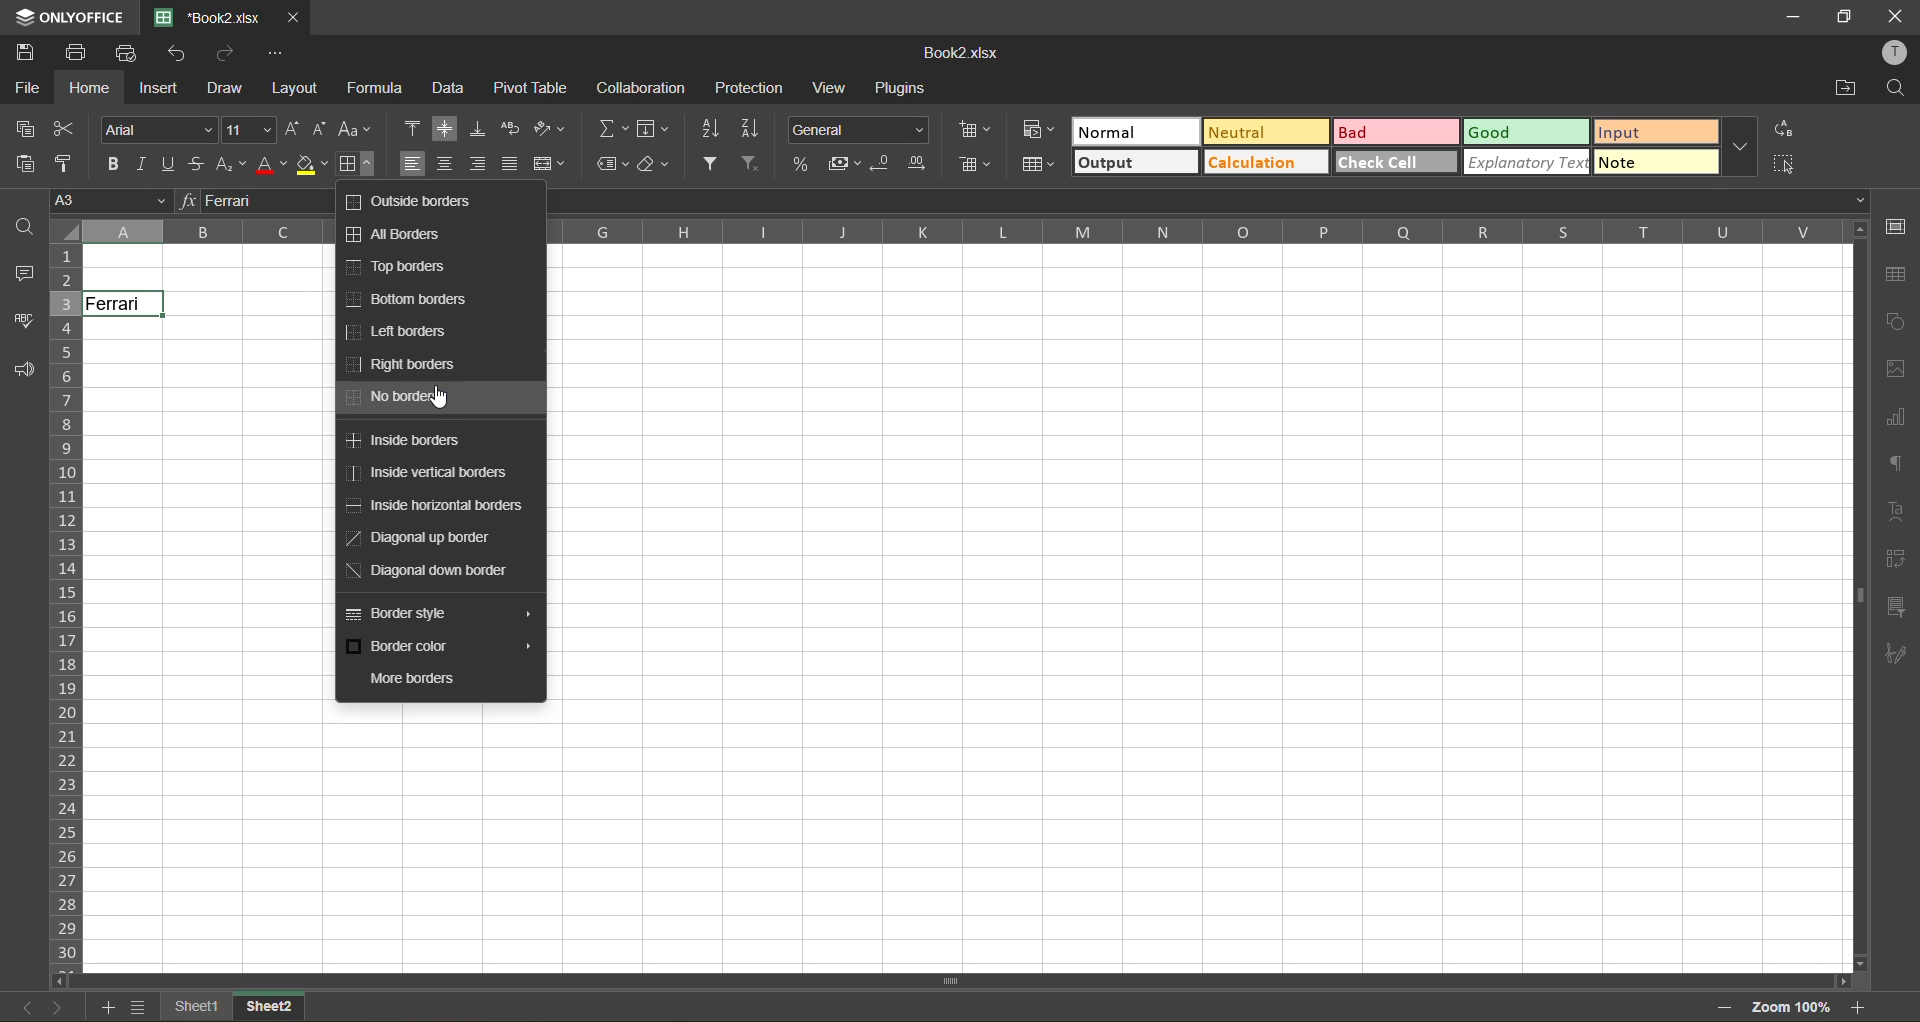 This screenshot has width=1920, height=1022. Describe the element at coordinates (447, 164) in the screenshot. I see `align center` at that location.